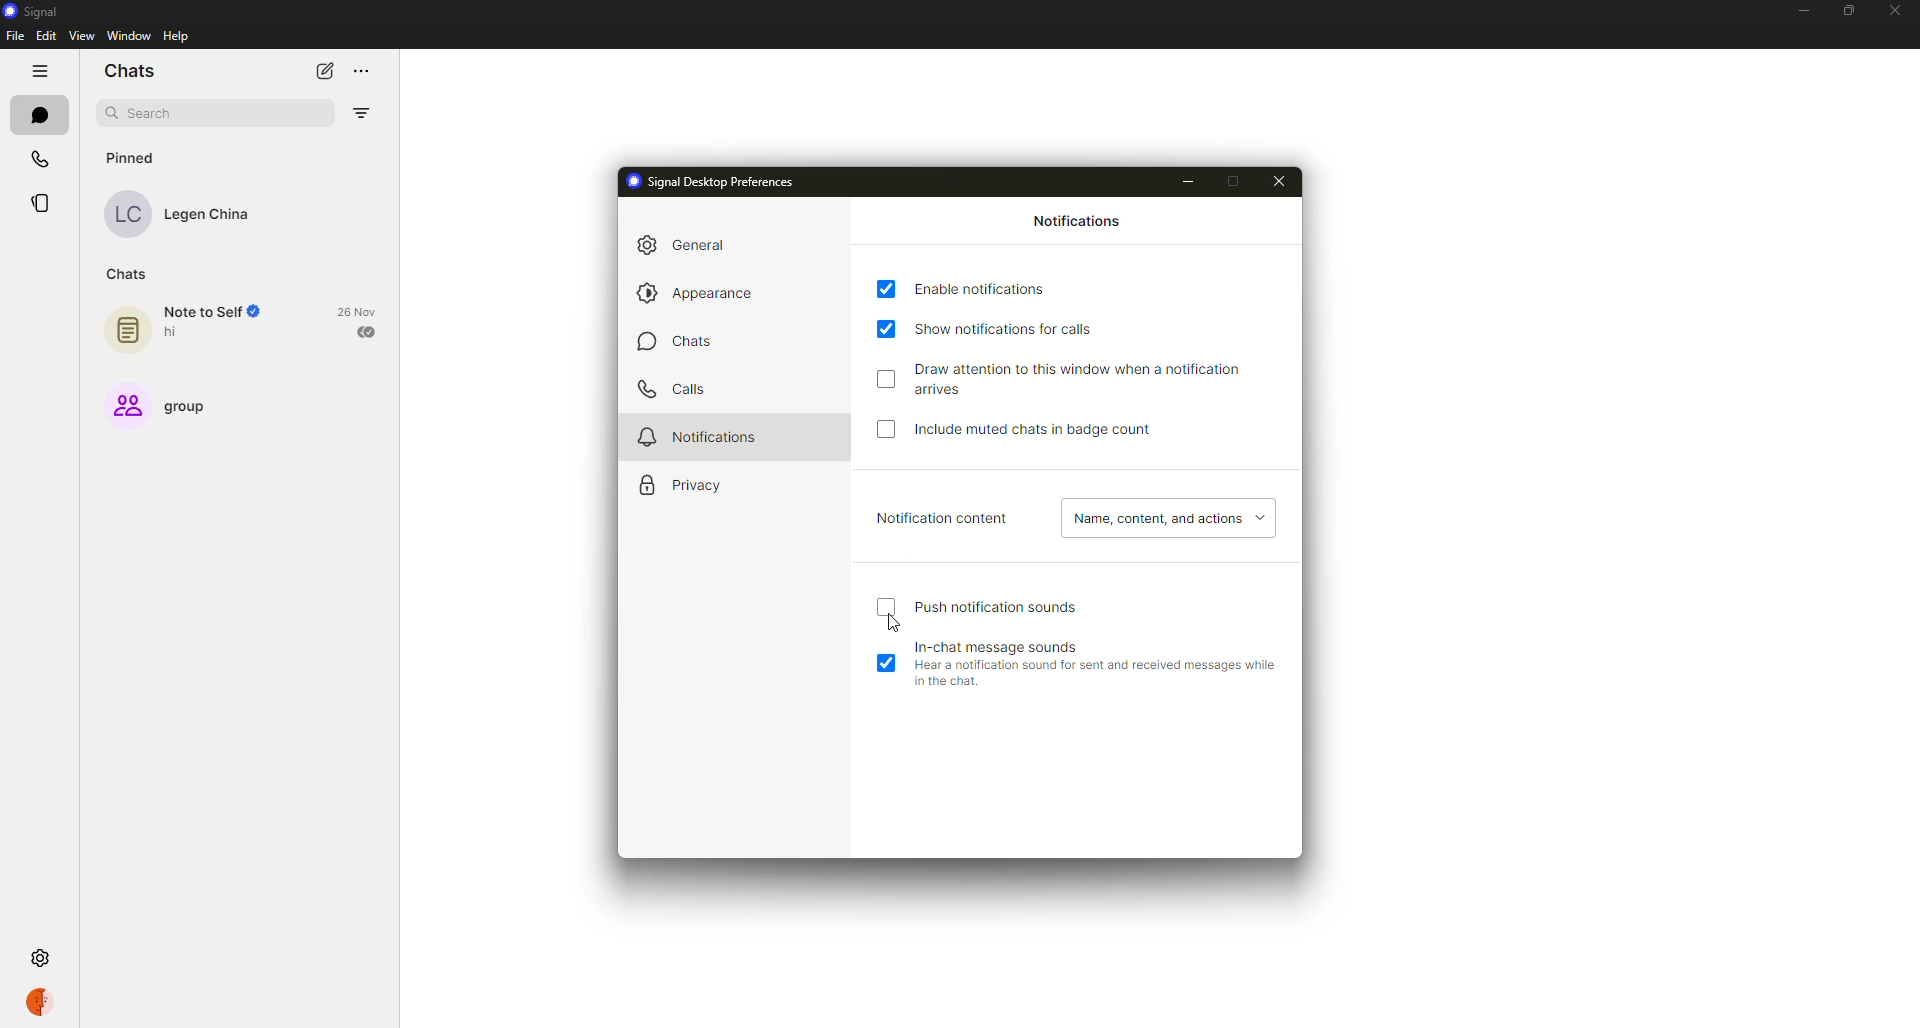 The height and width of the screenshot is (1028, 1920). Describe the element at coordinates (675, 388) in the screenshot. I see `calls` at that location.